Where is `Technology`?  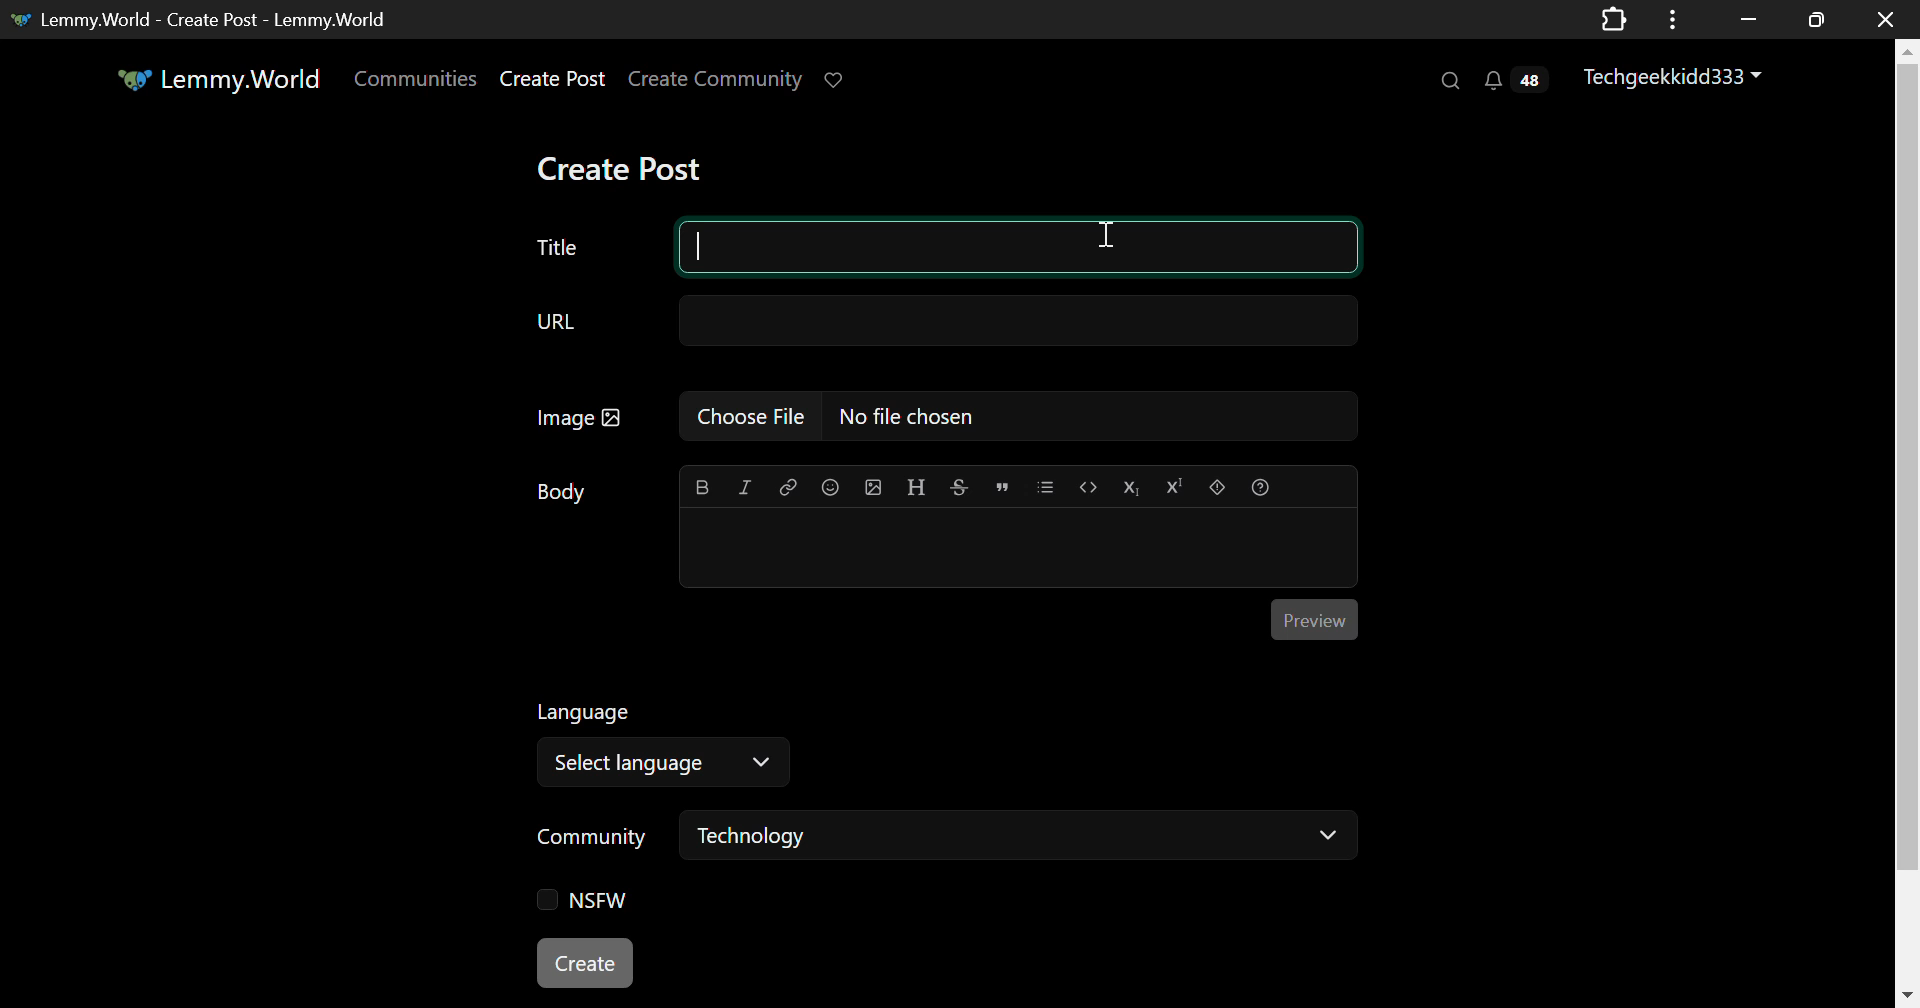
Technology is located at coordinates (1020, 840).